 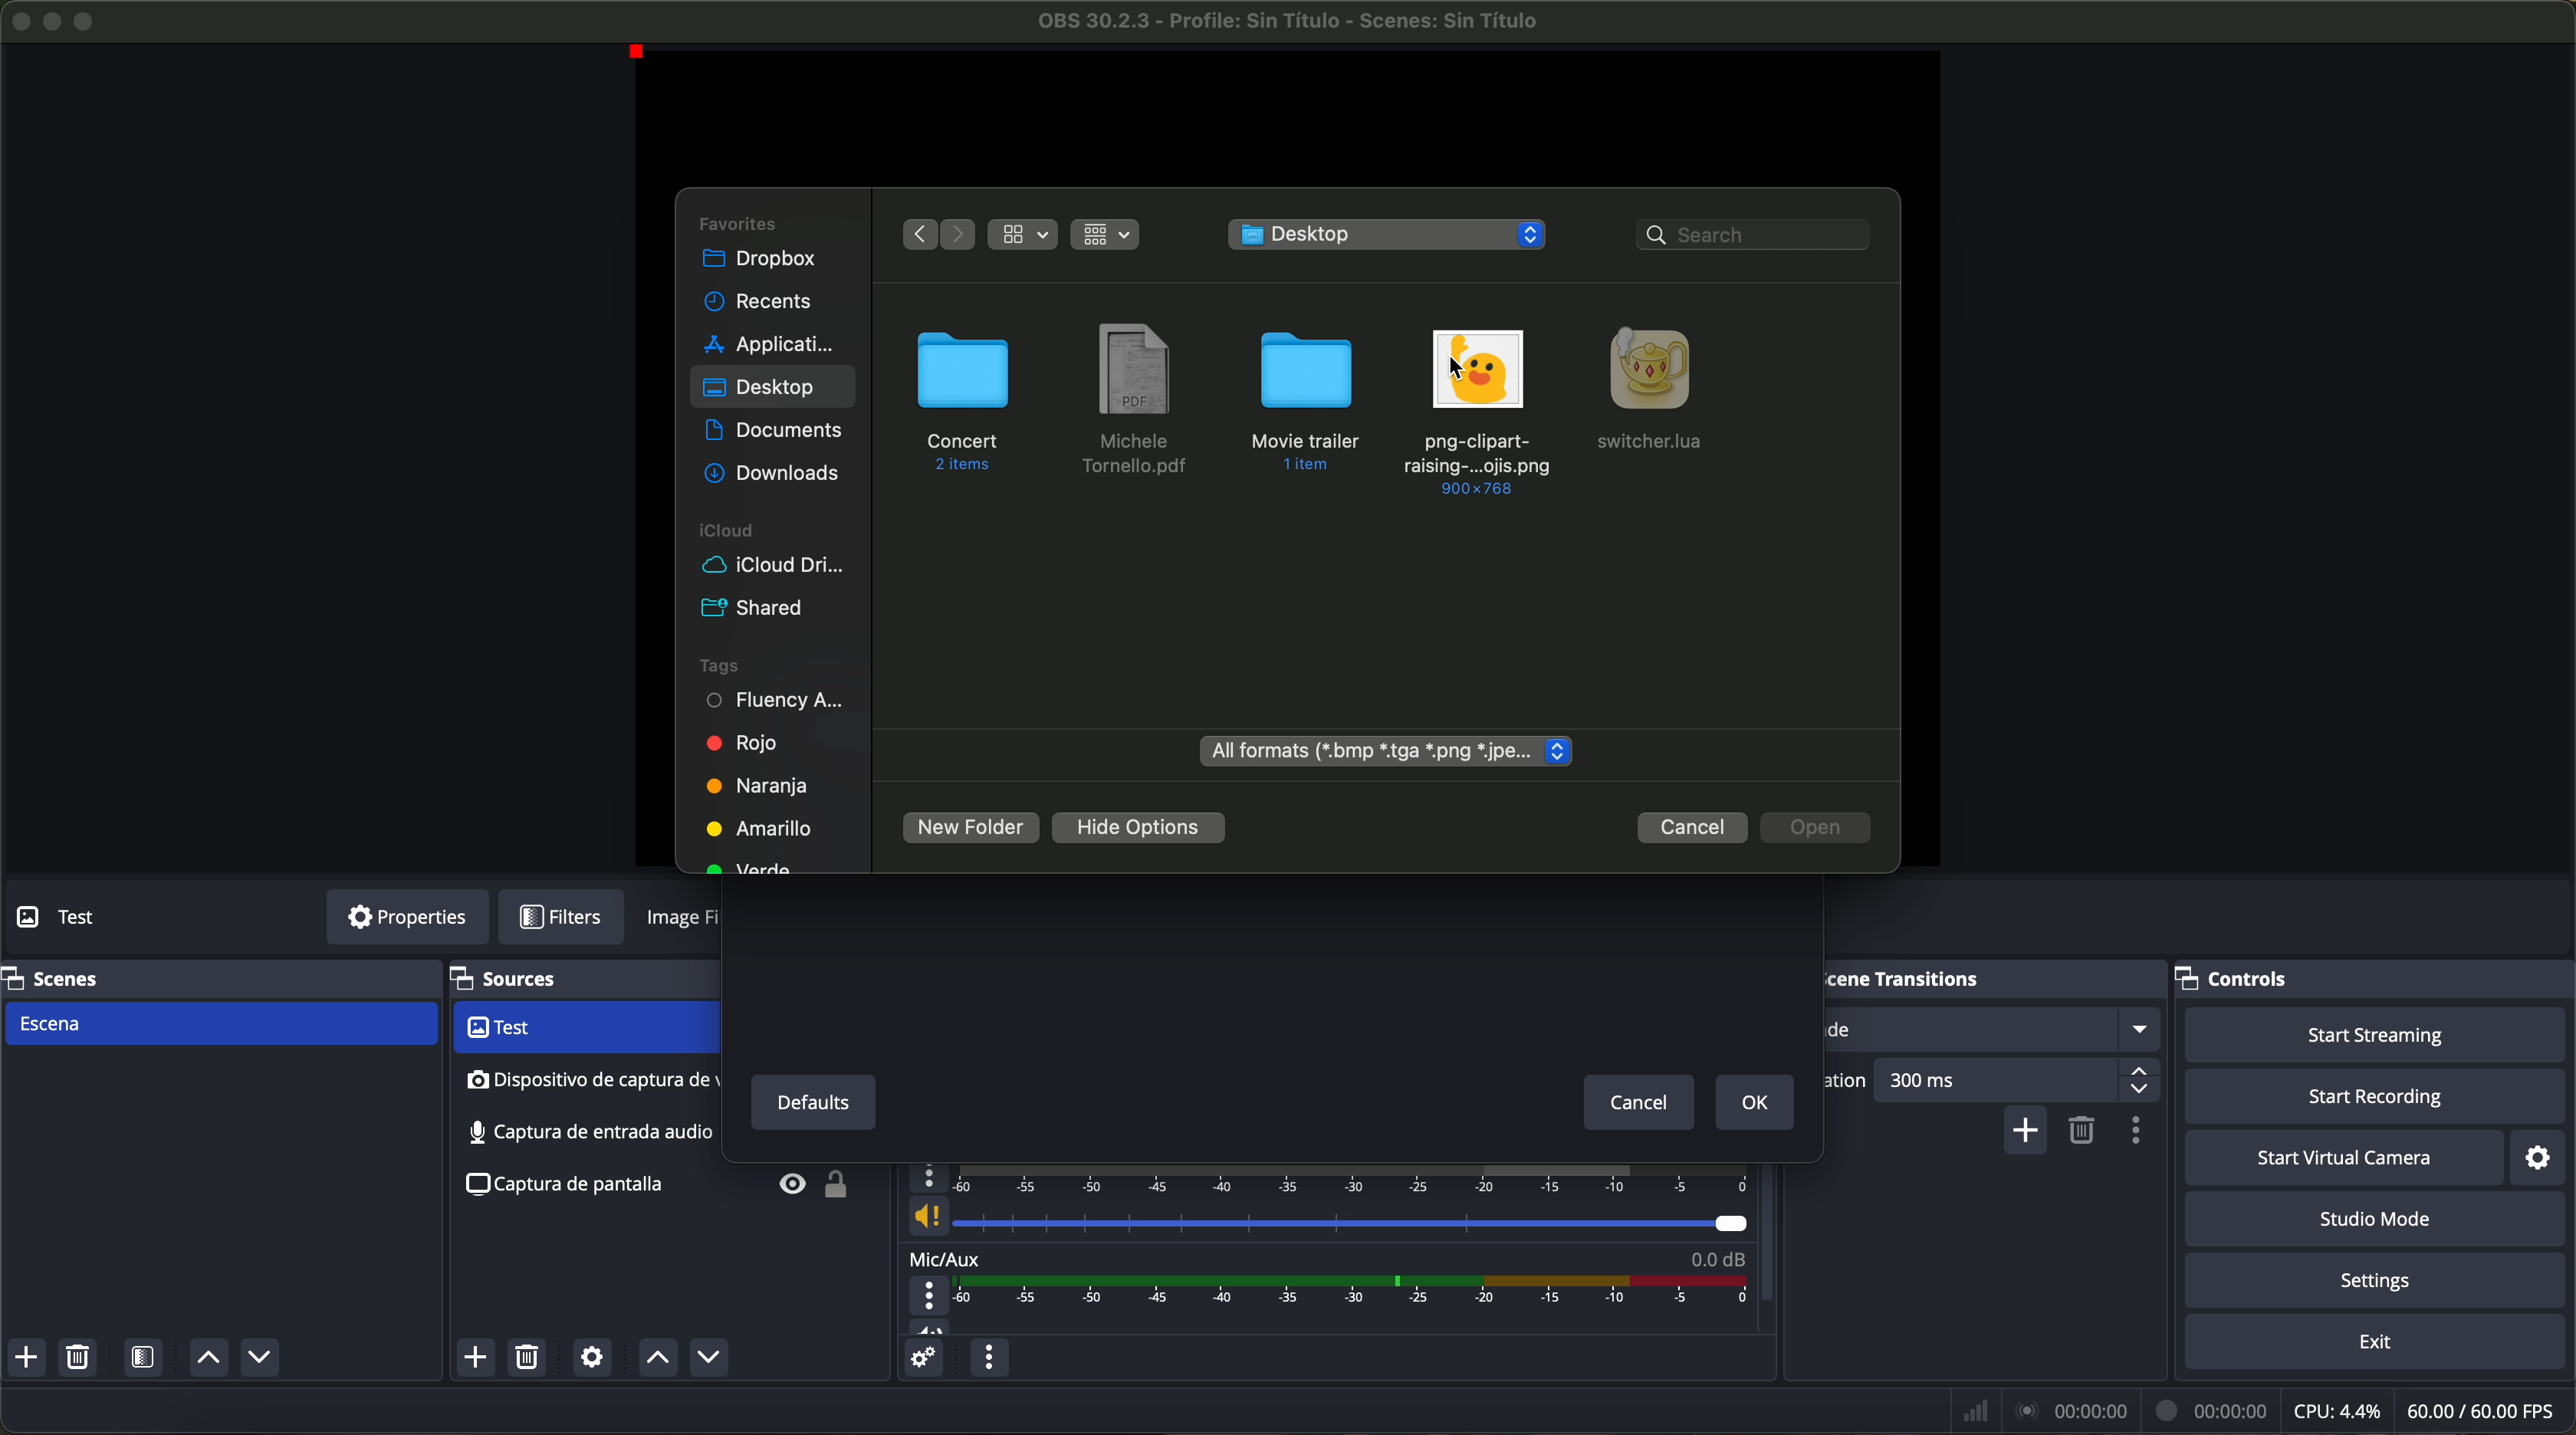 What do you see at coordinates (964, 403) in the screenshot?
I see `folder` at bounding box center [964, 403].